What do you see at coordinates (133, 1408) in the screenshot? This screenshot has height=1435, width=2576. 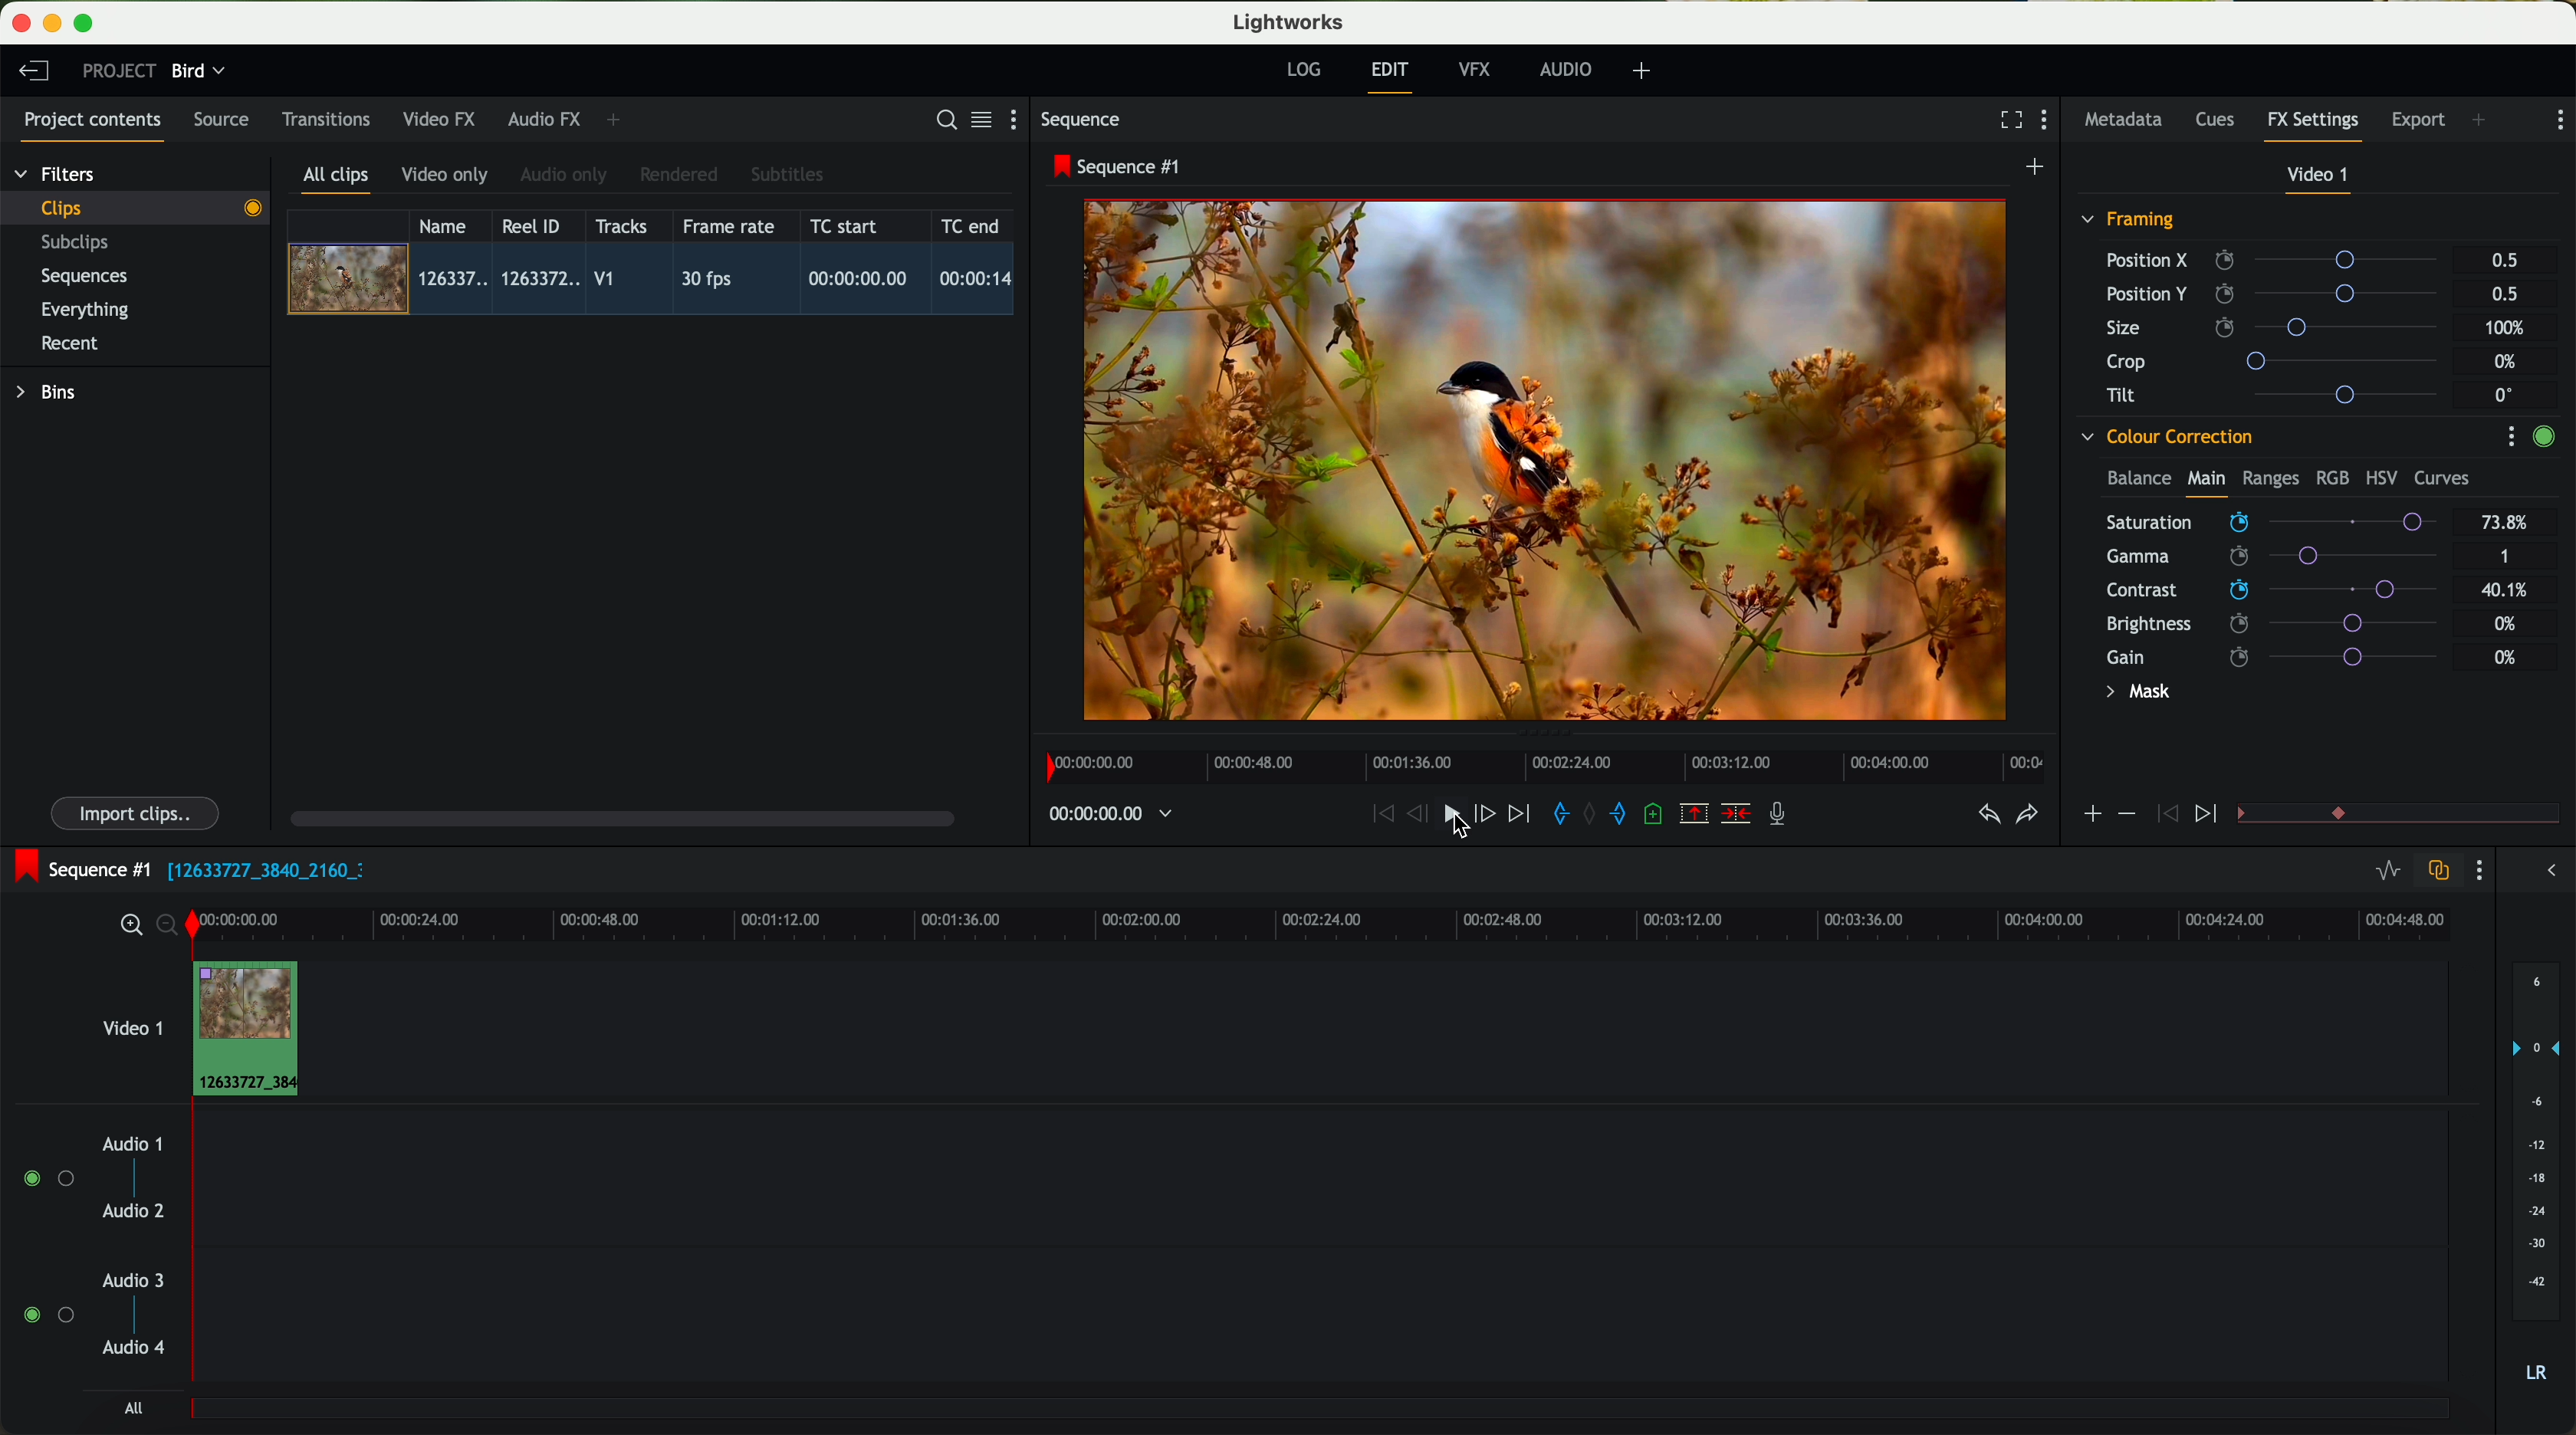 I see `all` at bounding box center [133, 1408].